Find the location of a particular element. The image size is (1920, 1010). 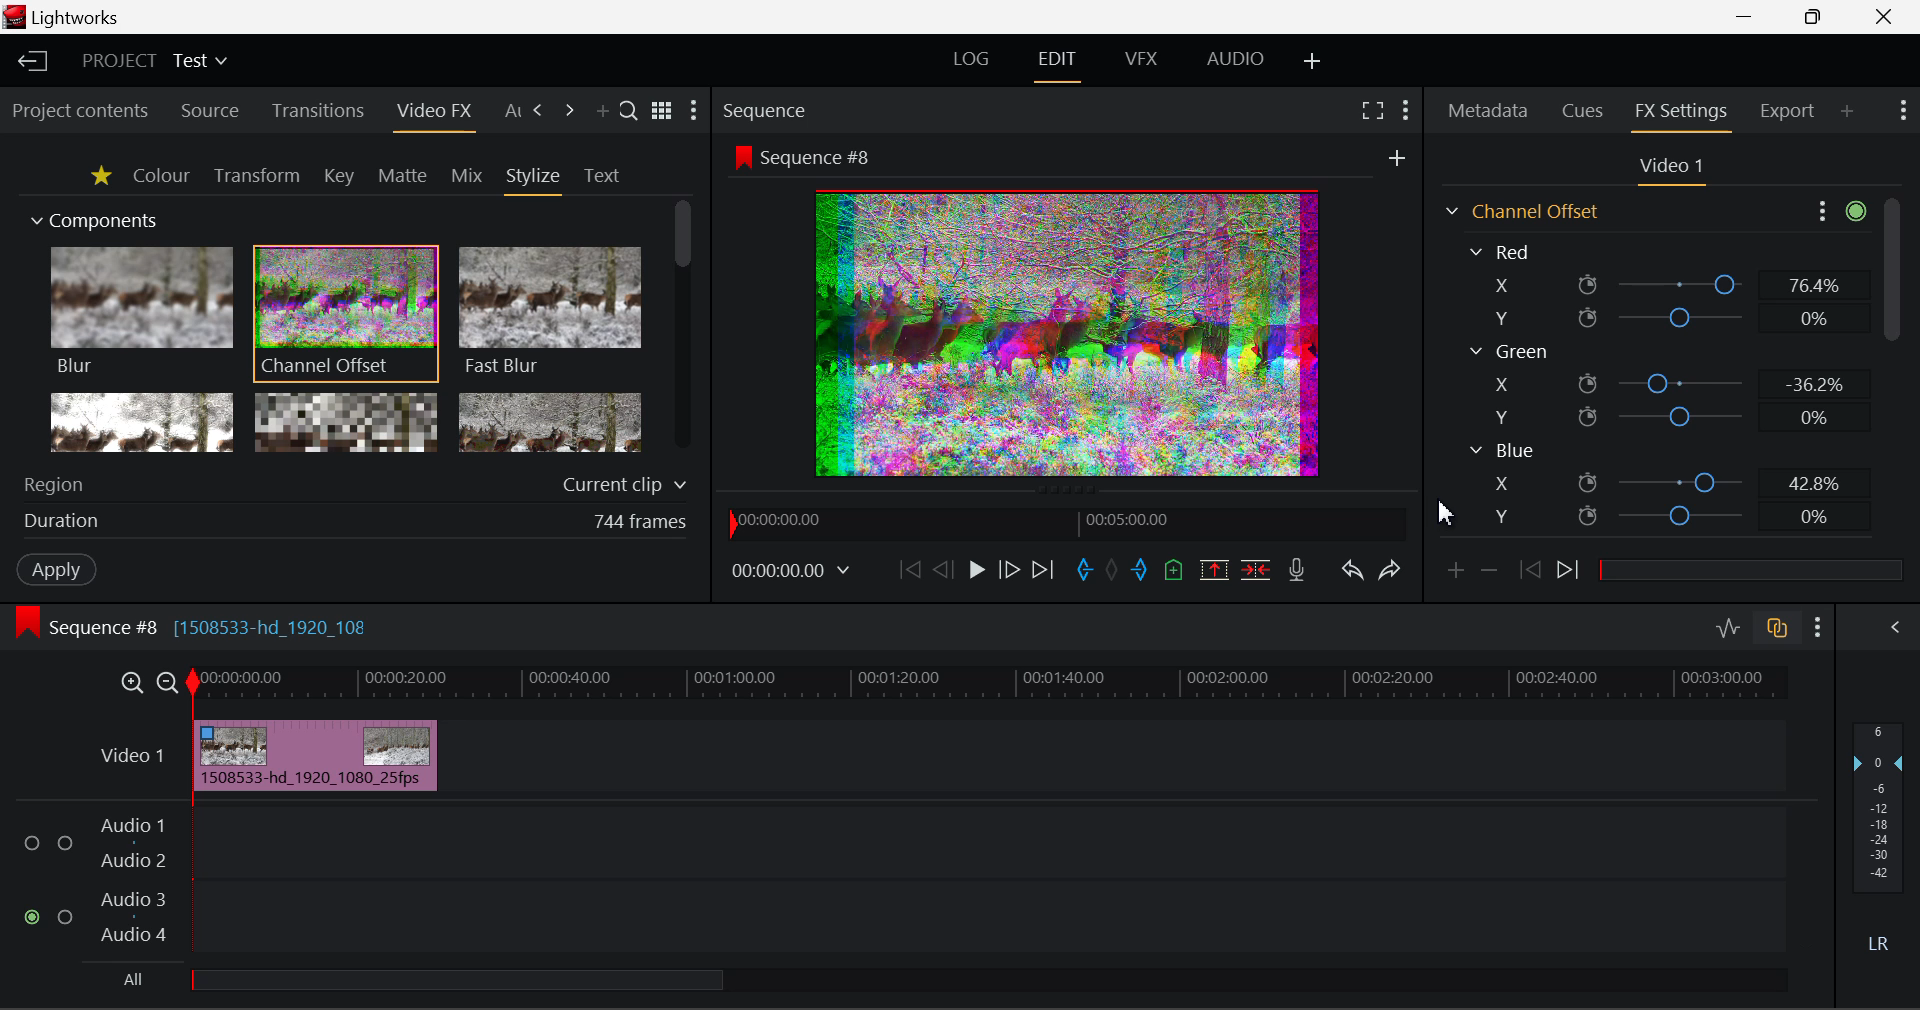

Full Screen is located at coordinates (1374, 113).